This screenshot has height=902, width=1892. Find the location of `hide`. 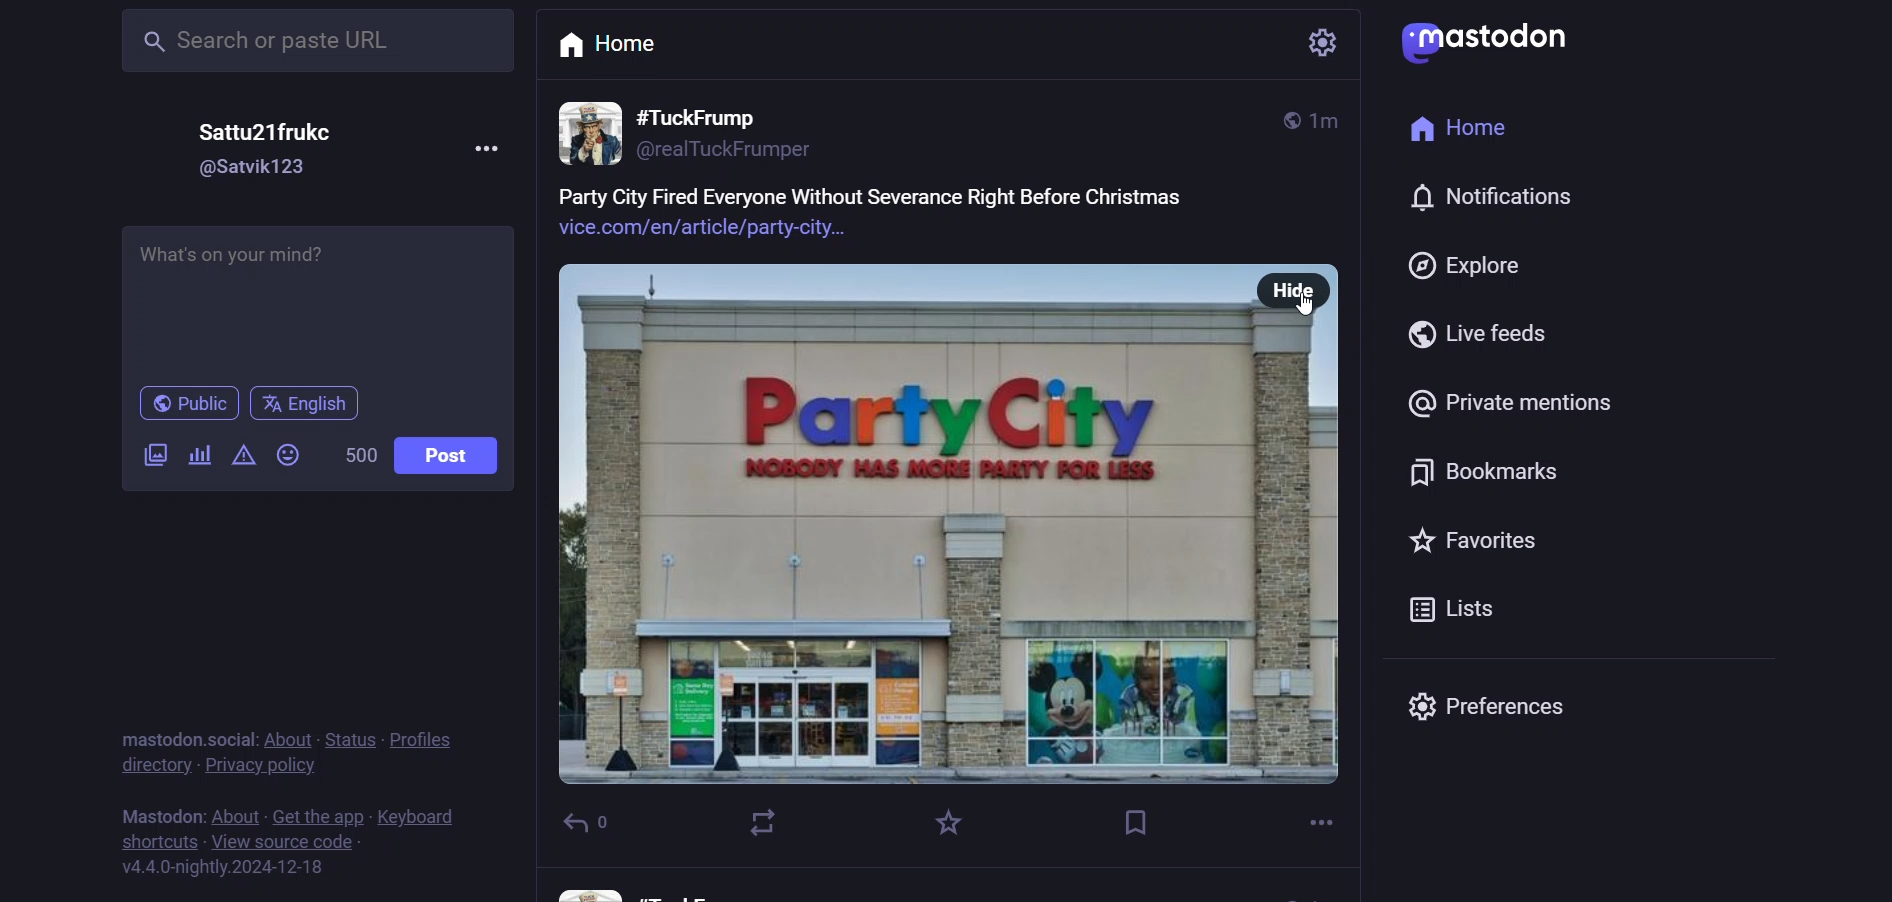

hide is located at coordinates (1295, 292).